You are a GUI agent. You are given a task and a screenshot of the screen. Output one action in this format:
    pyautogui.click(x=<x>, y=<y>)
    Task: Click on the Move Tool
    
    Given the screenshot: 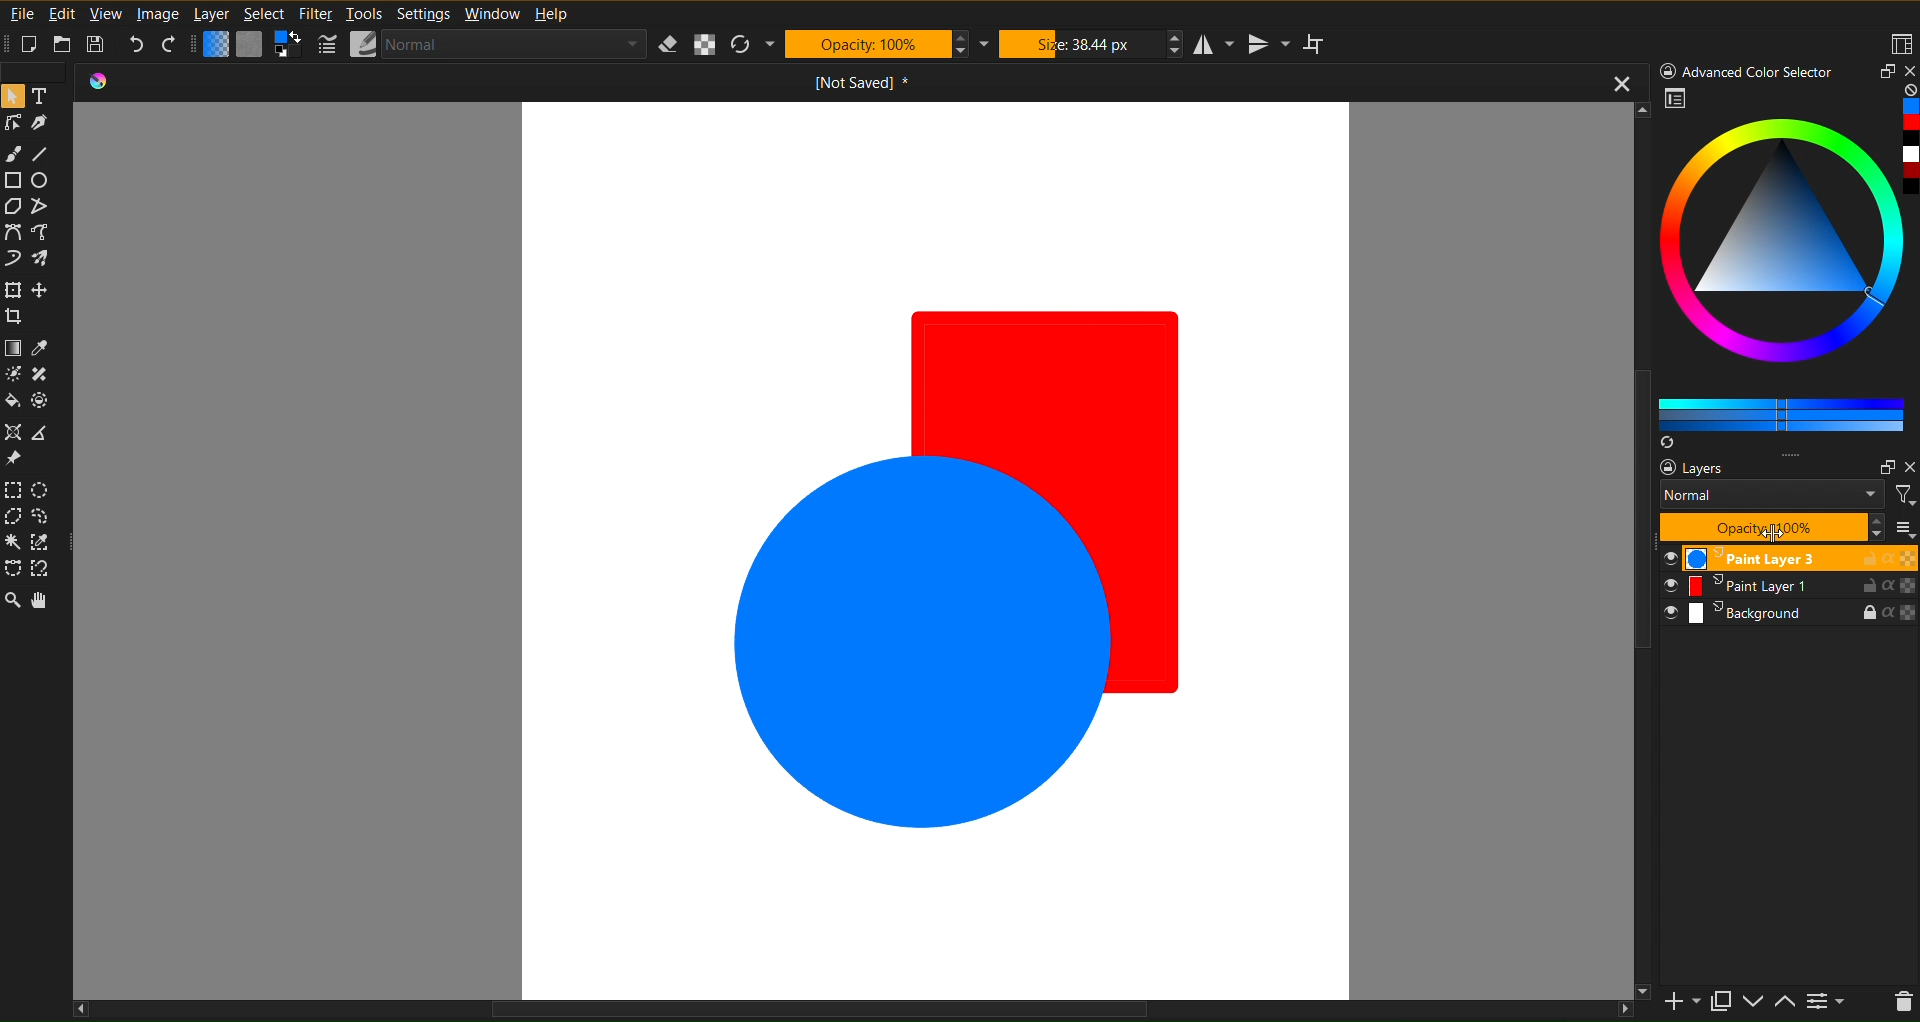 What is the action you would take?
    pyautogui.click(x=43, y=290)
    